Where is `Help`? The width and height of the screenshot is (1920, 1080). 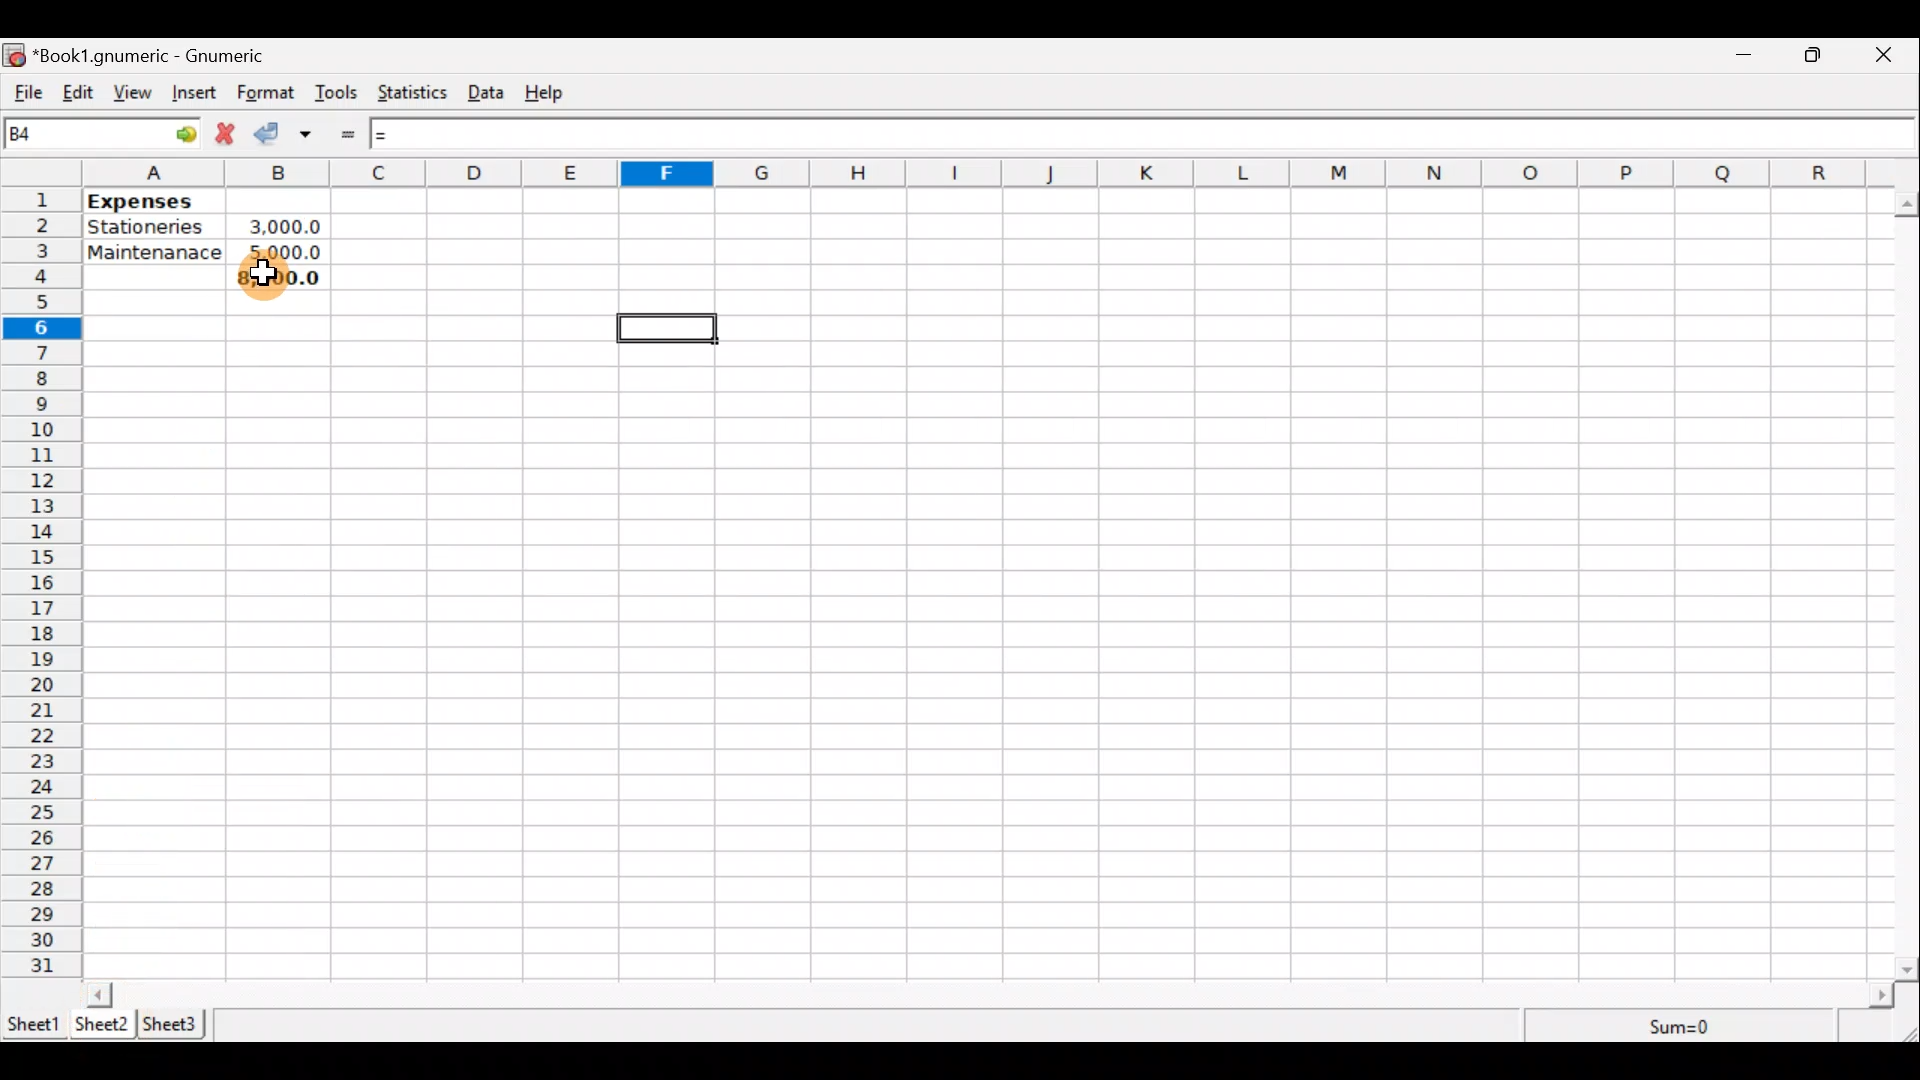 Help is located at coordinates (554, 93).